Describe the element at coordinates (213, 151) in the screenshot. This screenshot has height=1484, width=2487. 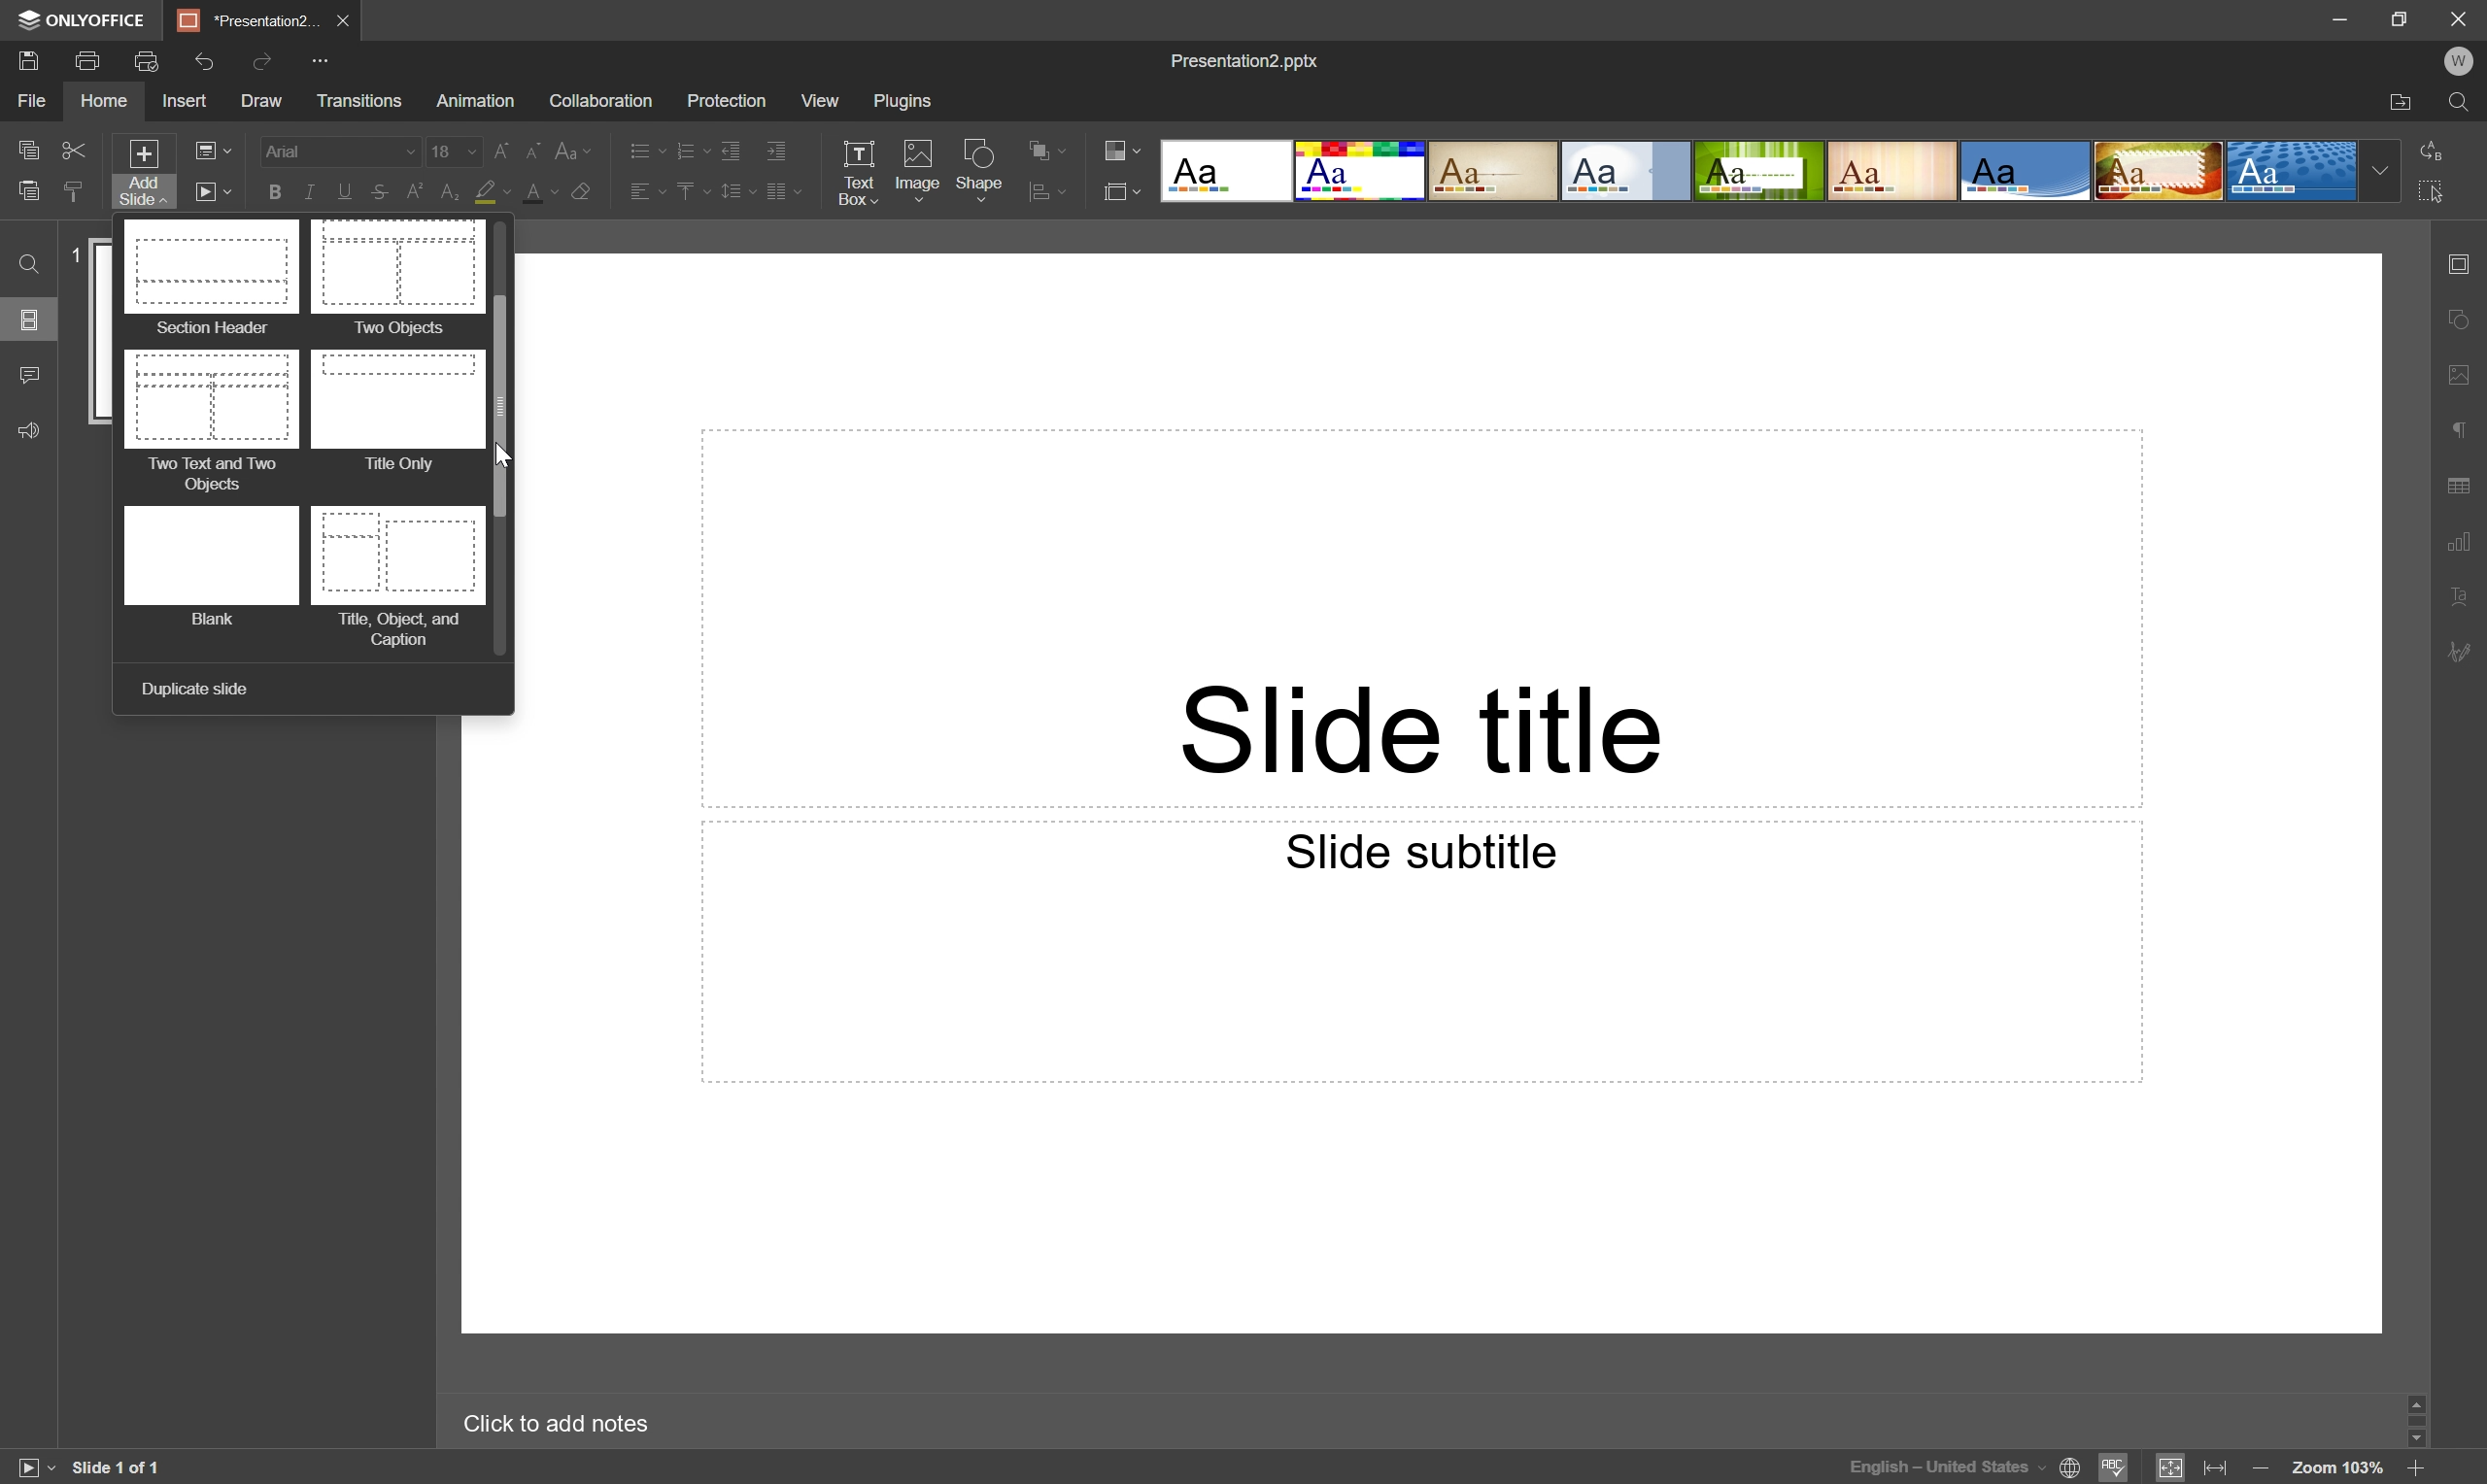
I see `Change slide layout` at that location.